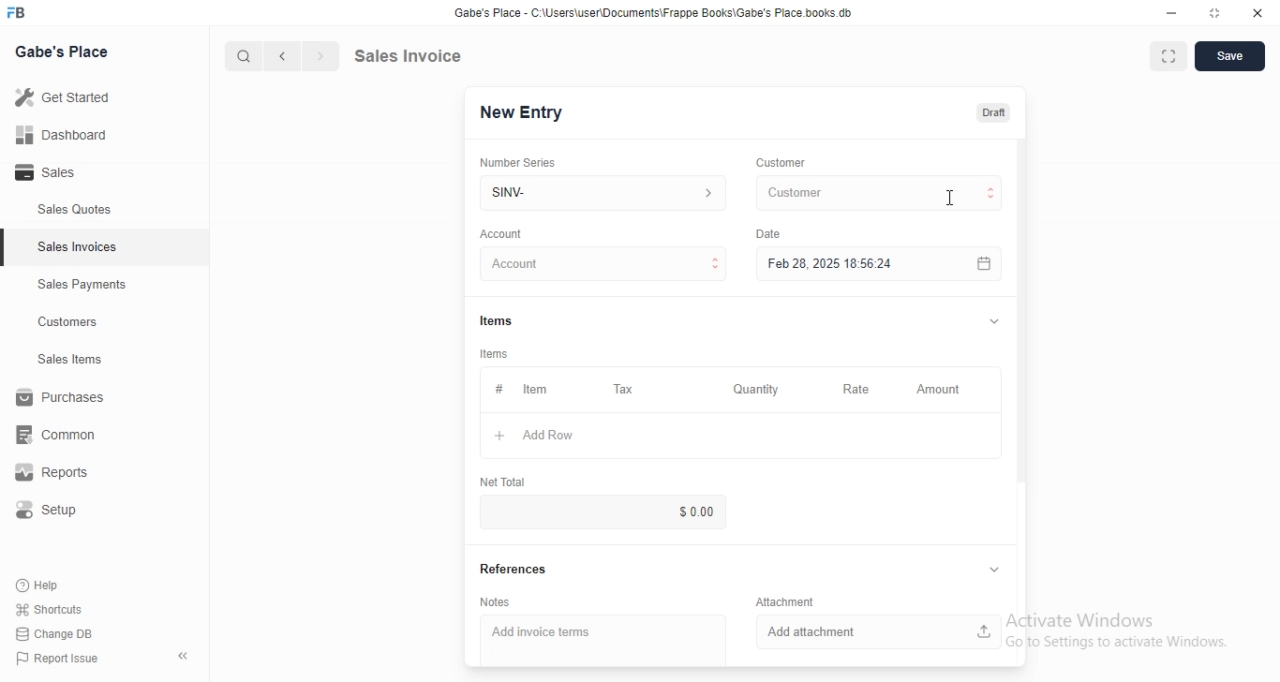 The height and width of the screenshot is (682, 1280). I want to click on maximise, so click(1163, 54).